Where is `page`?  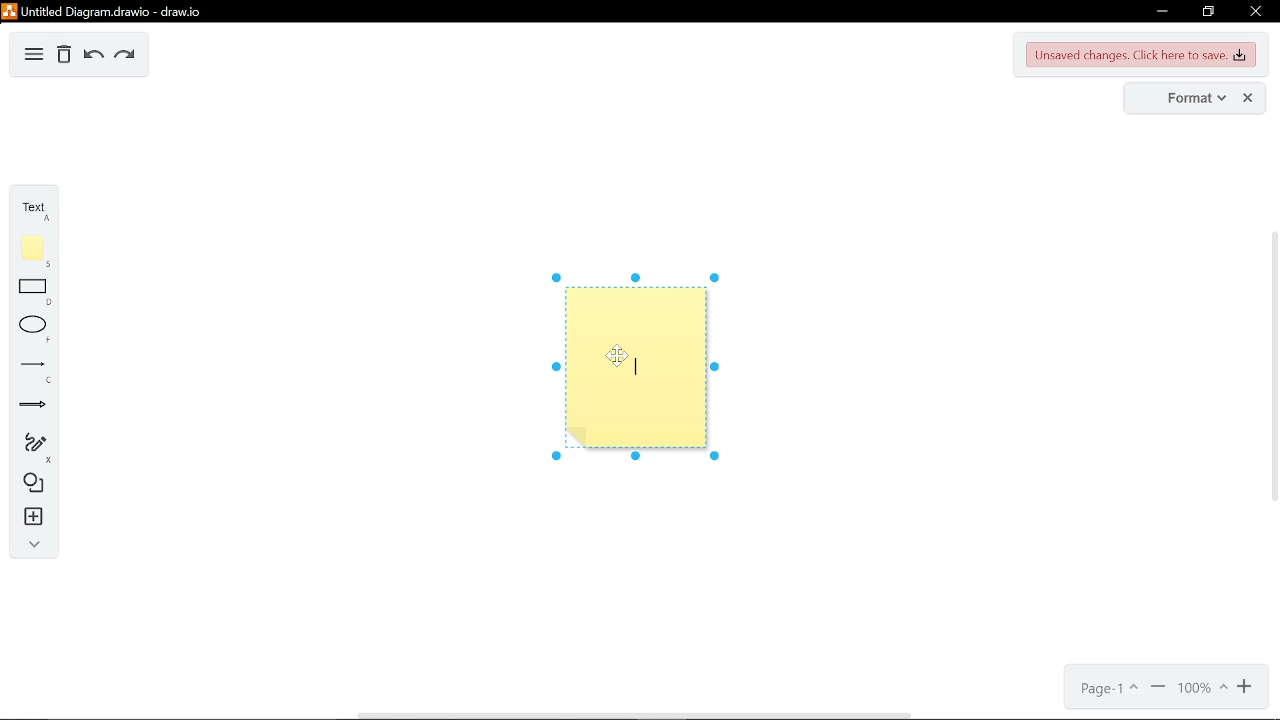 page is located at coordinates (1111, 691).